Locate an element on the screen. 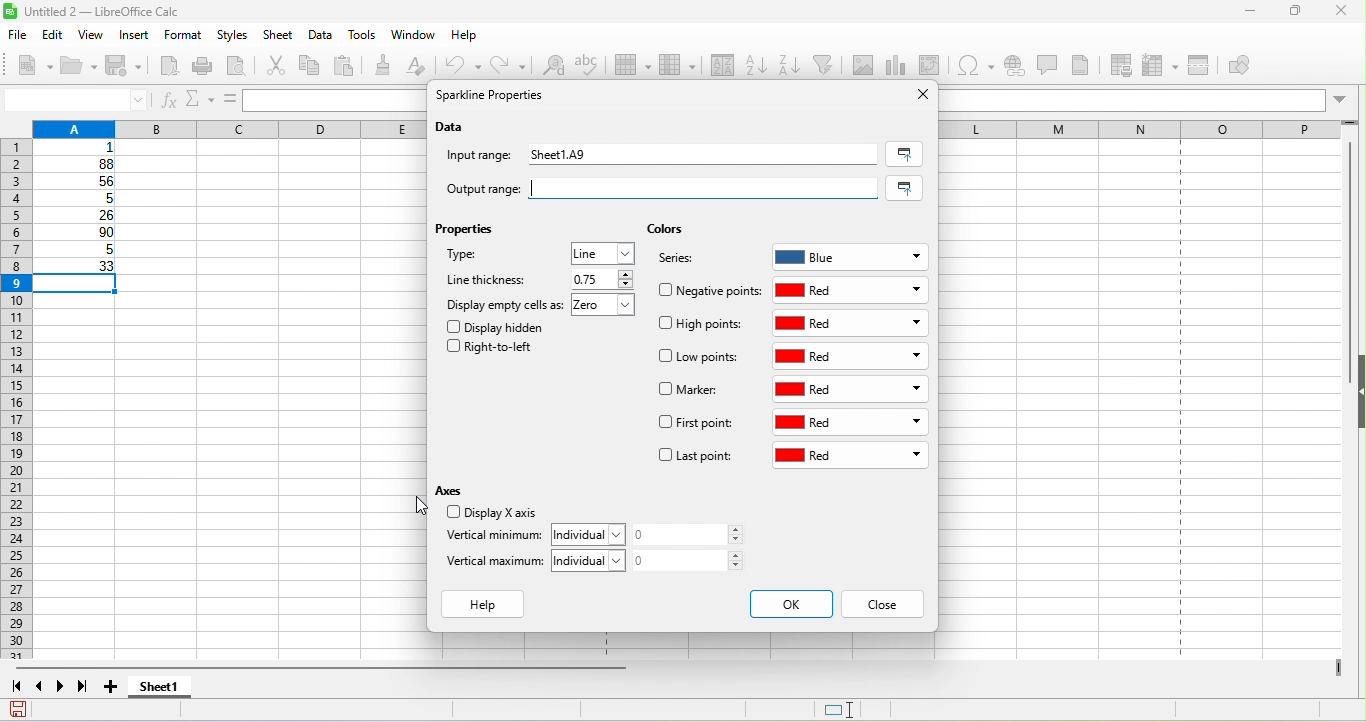 The image size is (1366, 722). format is located at coordinates (181, 36).